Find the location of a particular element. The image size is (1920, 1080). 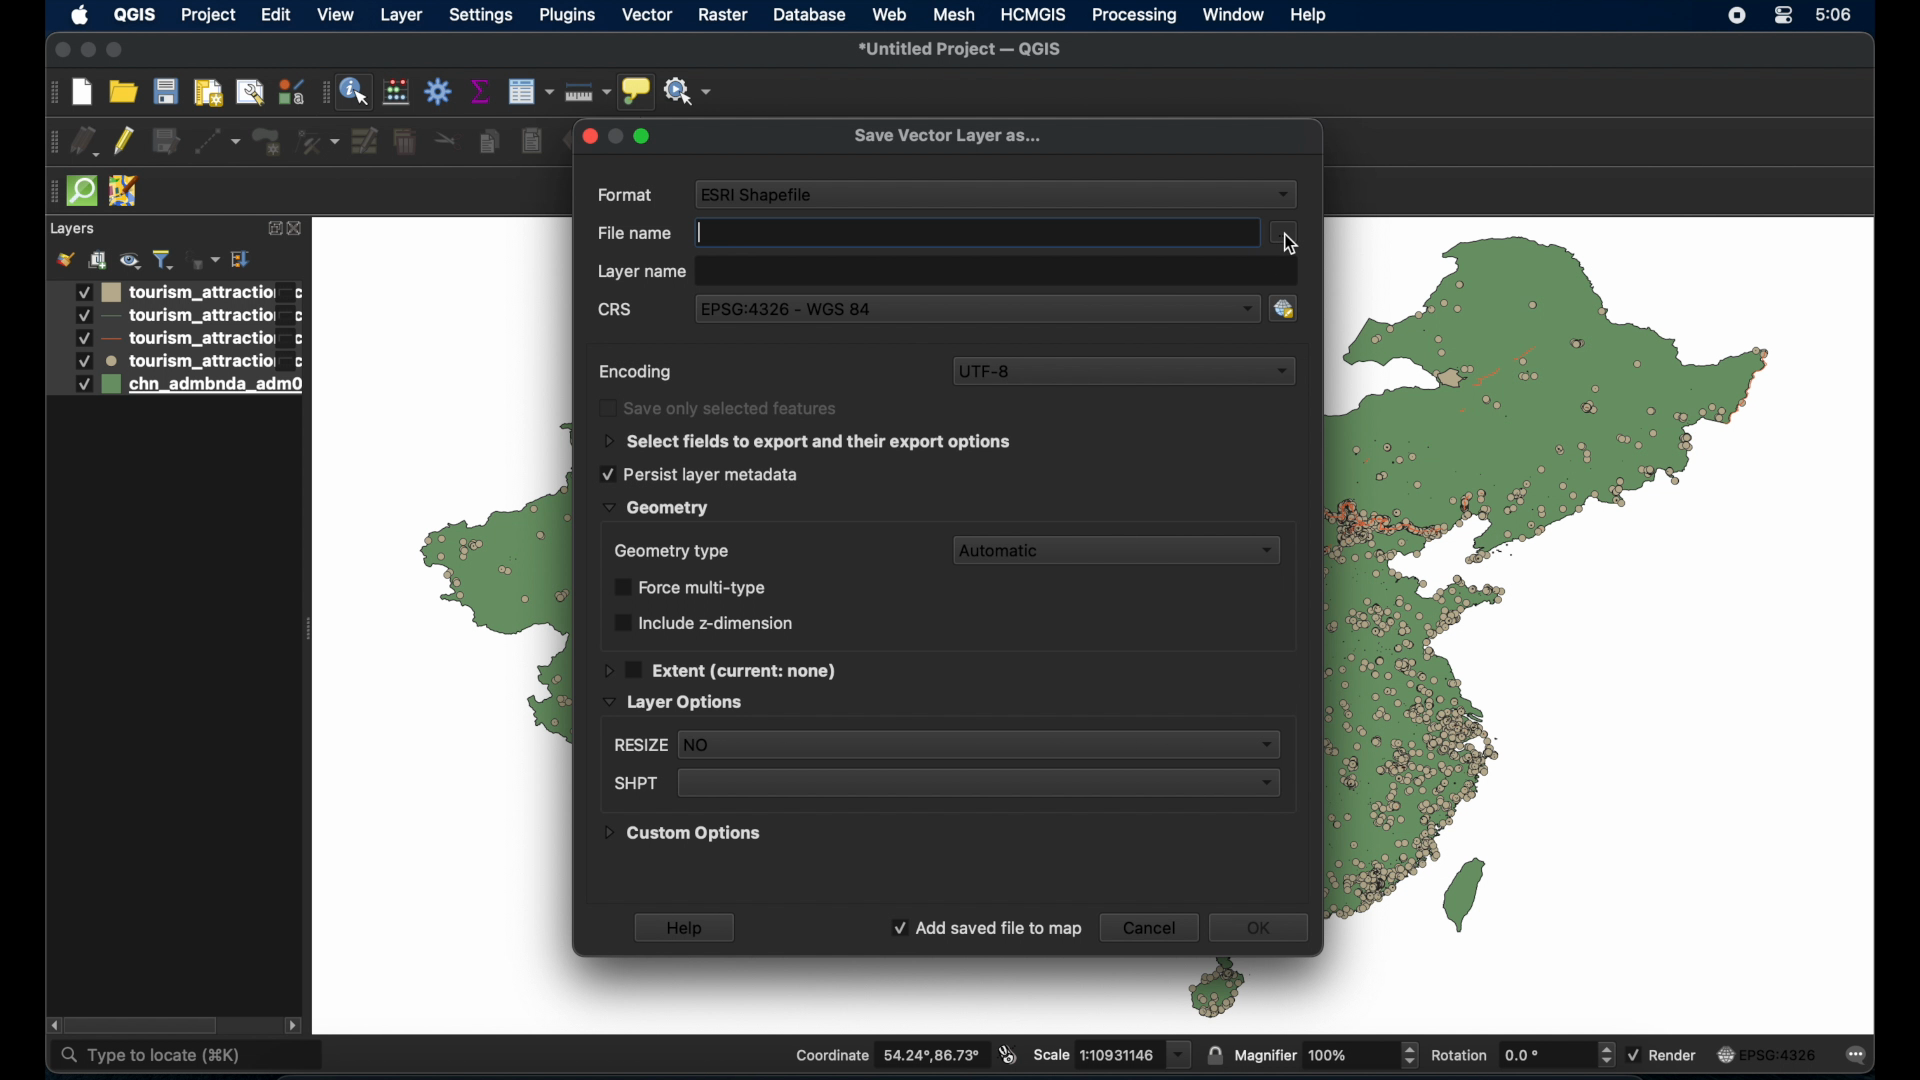

filter legend is located at coordinates (163, 260).